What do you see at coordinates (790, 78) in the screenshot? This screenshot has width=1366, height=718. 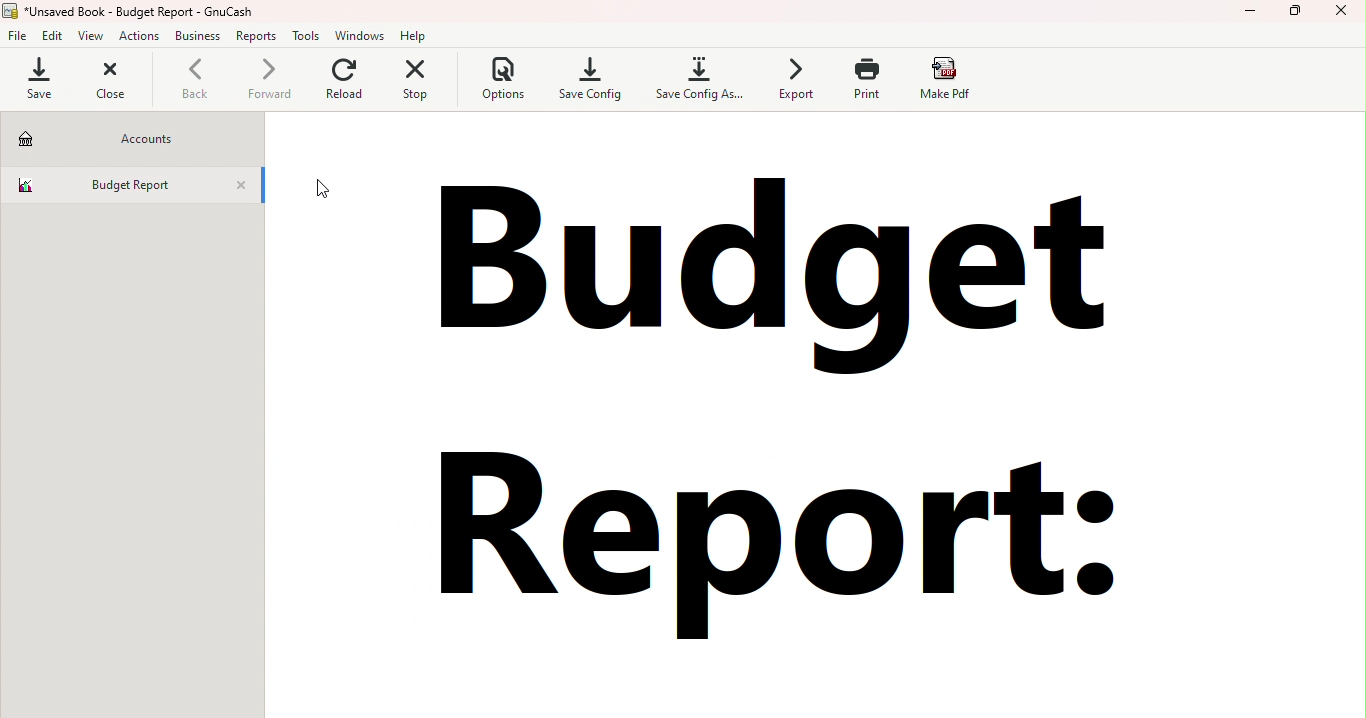 I see `Export` at bounding box center [790, 78].